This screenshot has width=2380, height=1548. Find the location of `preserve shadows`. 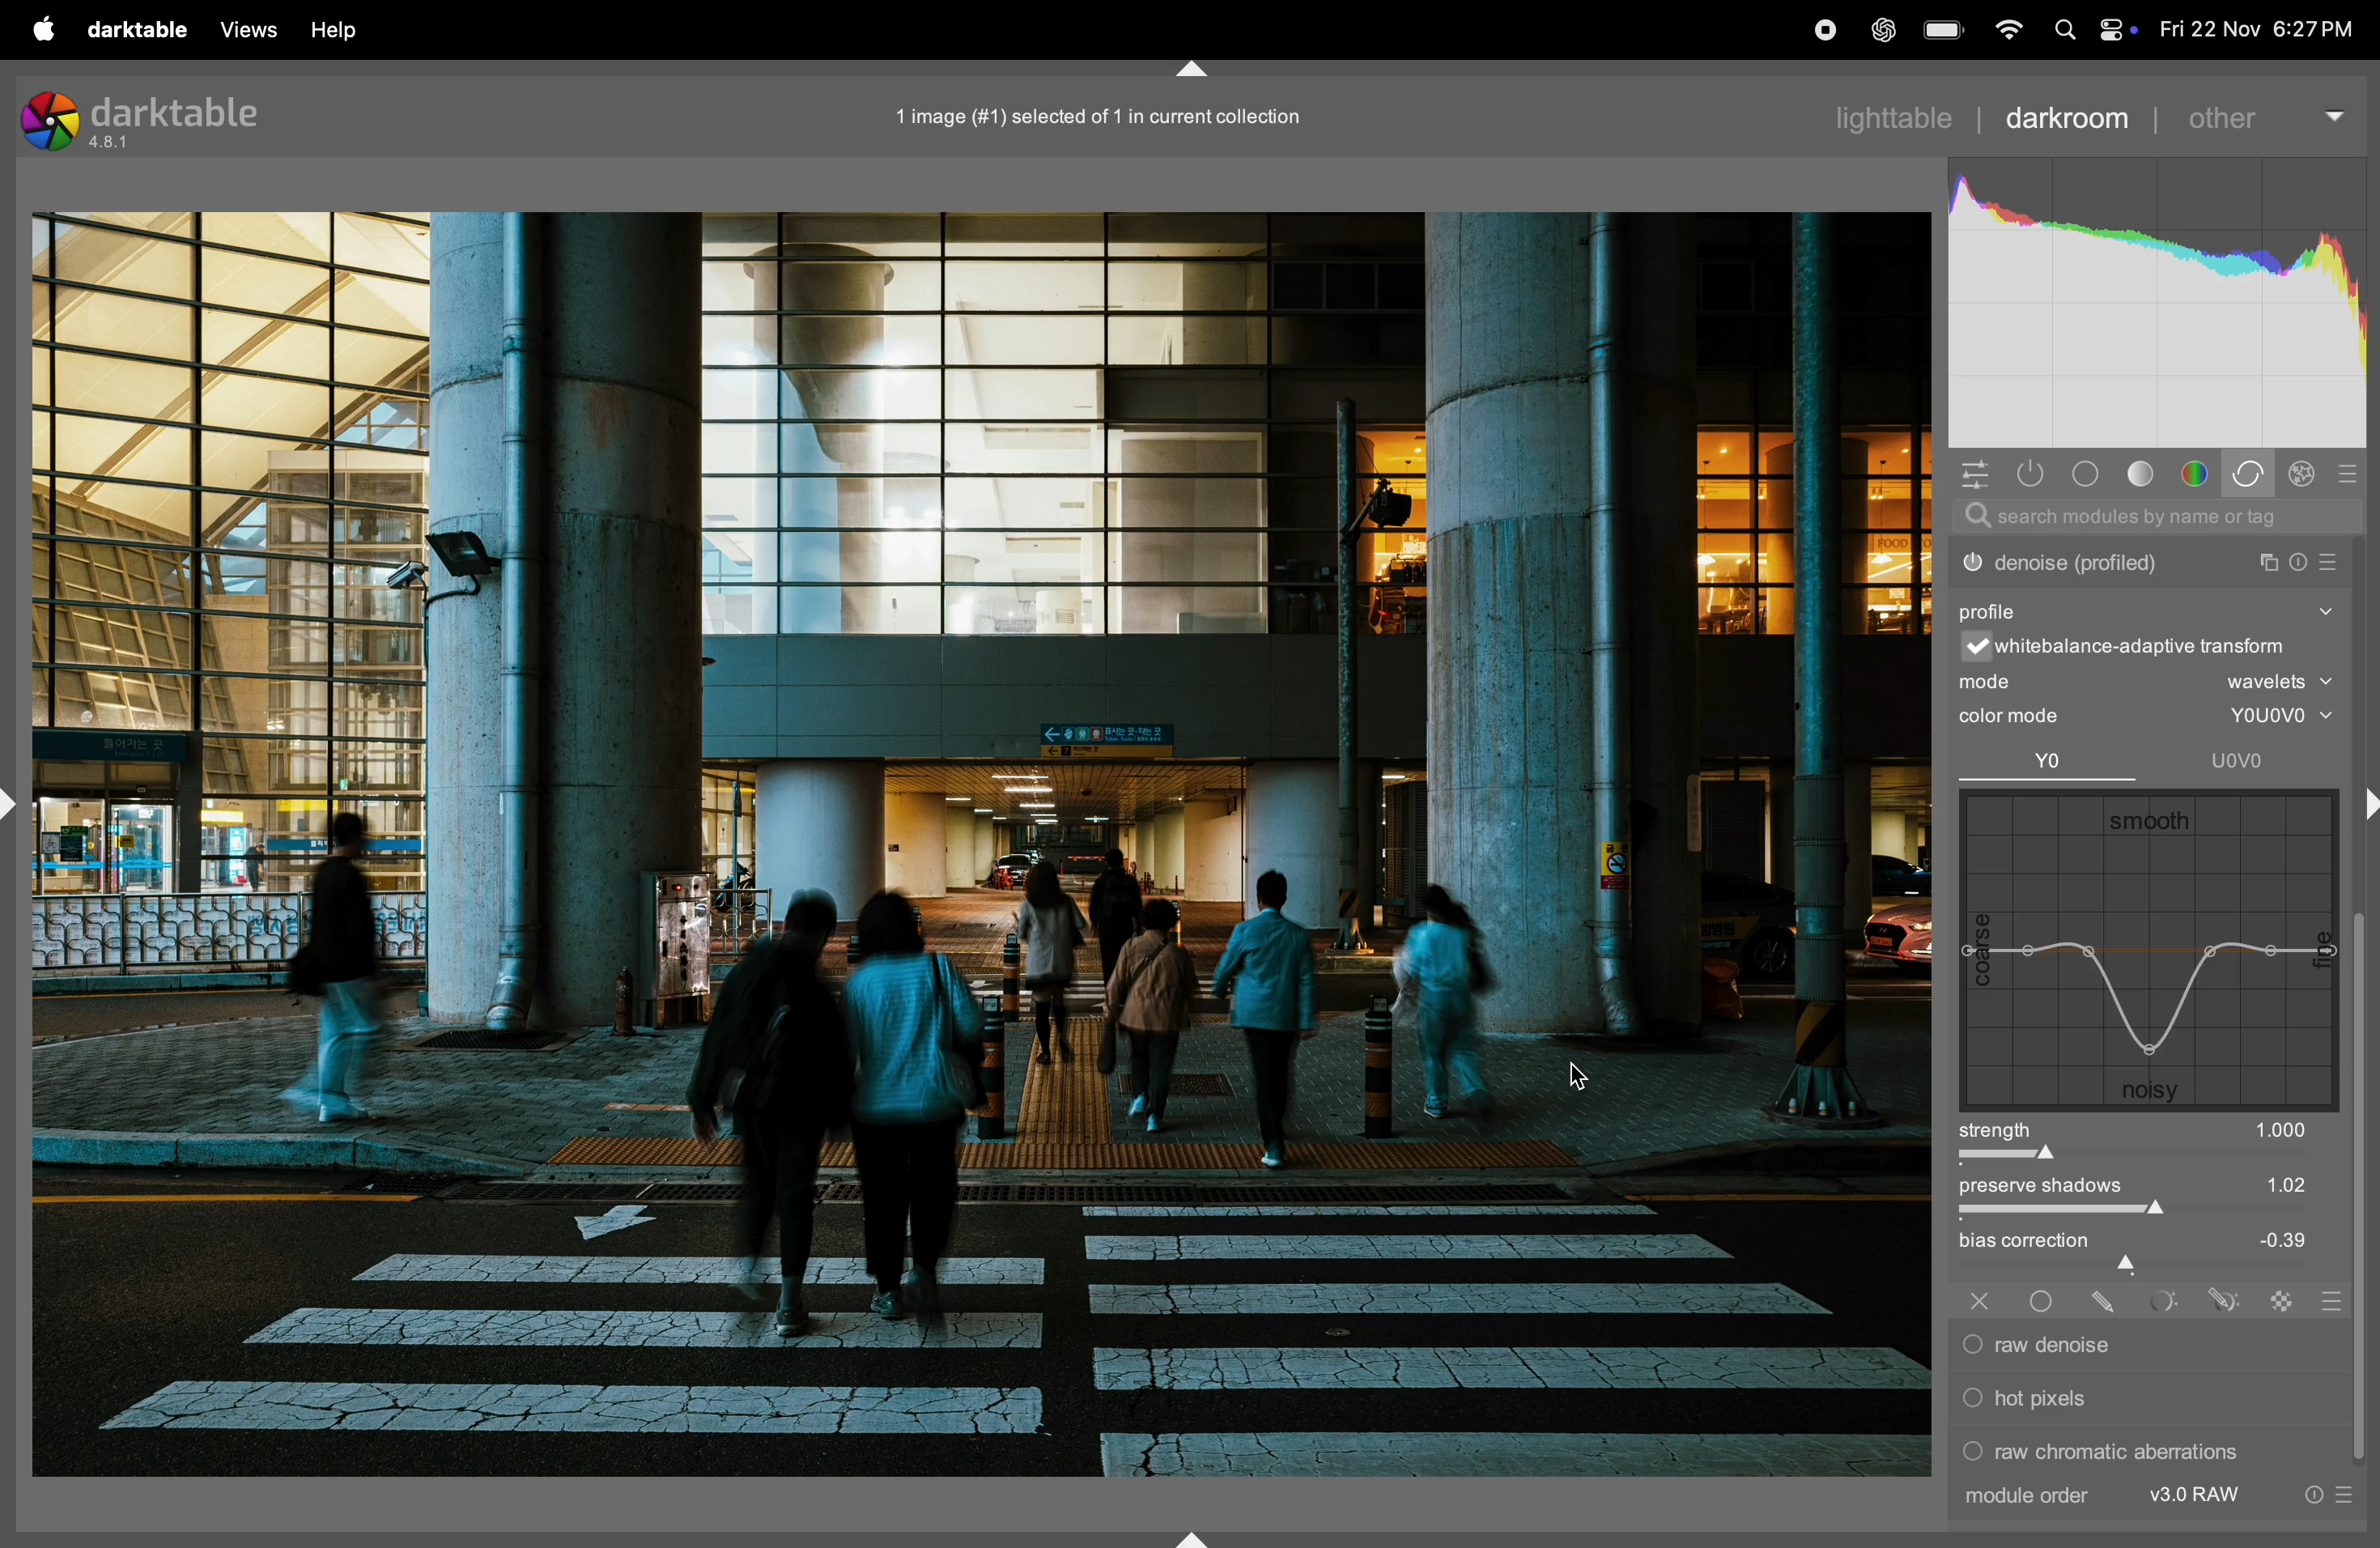

preserve shadows is located at coordinates (2145, 1196).